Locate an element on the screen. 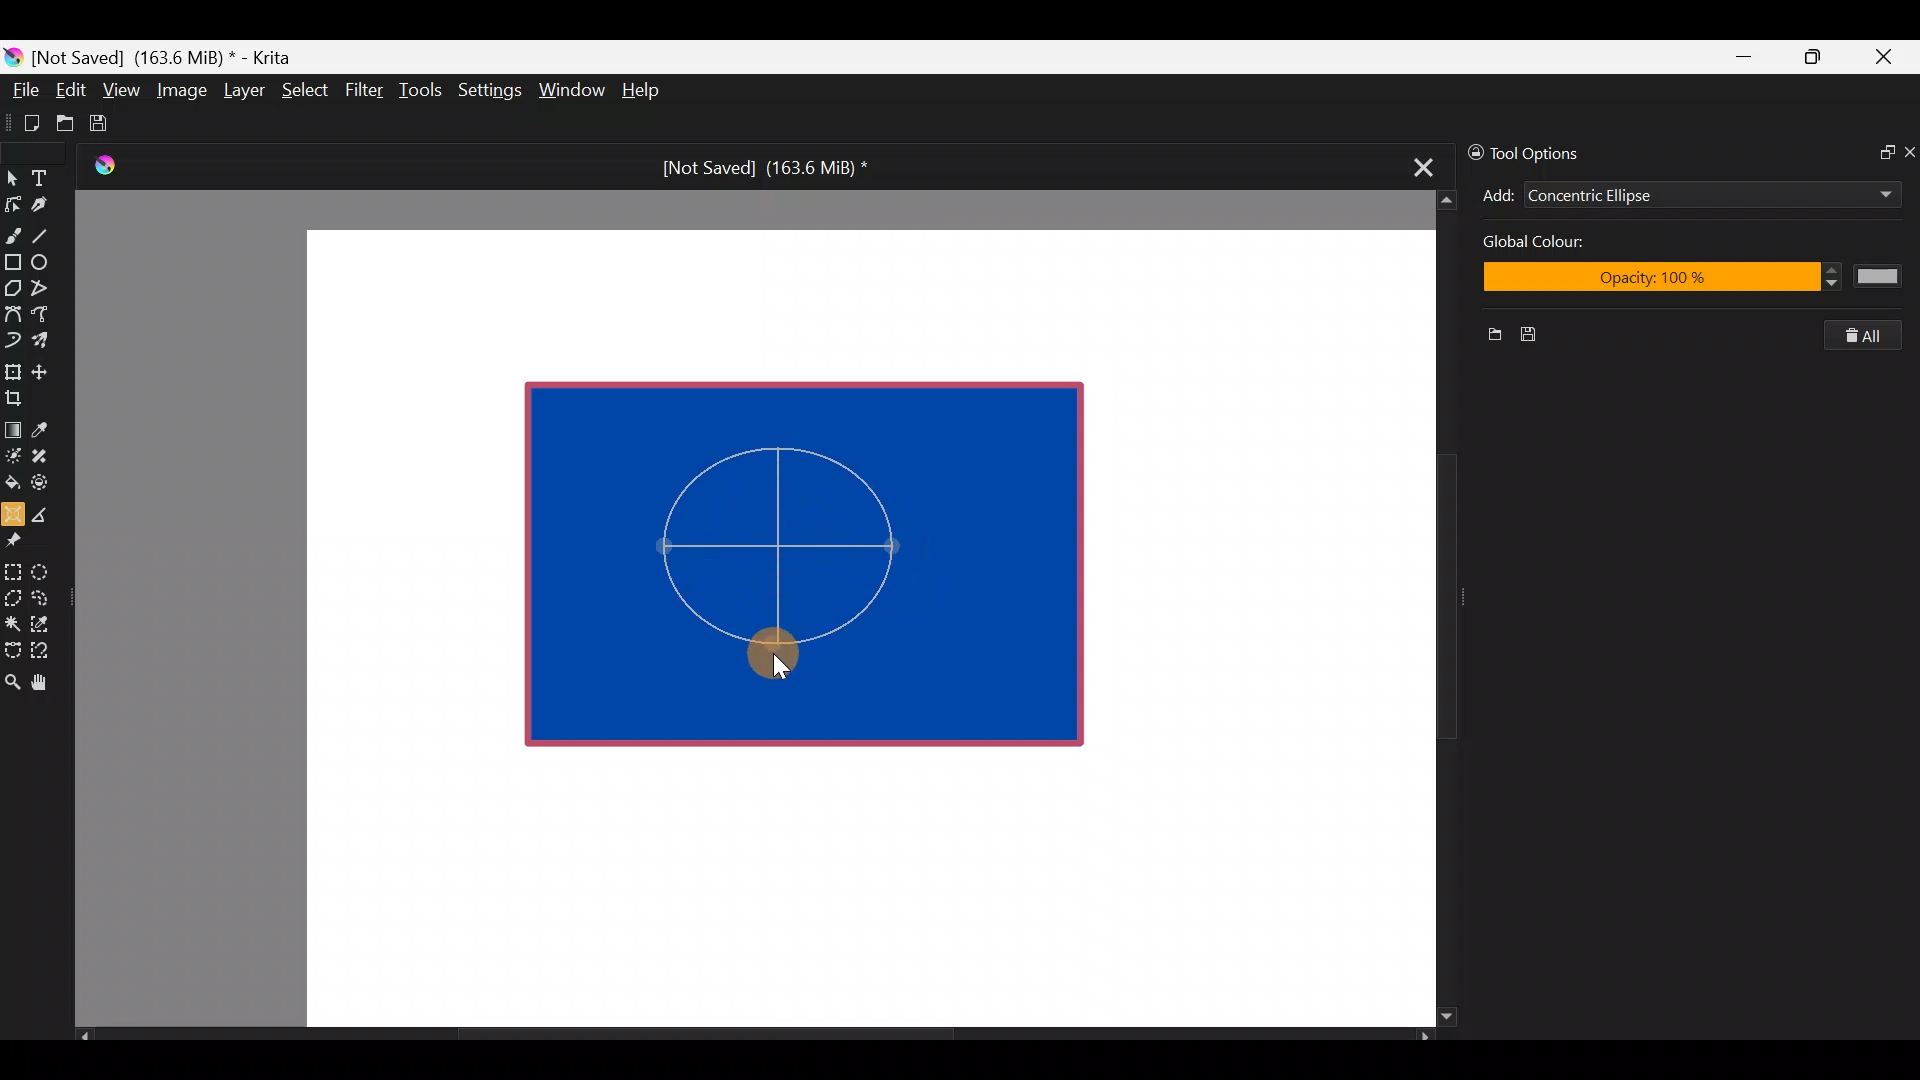 This screenshot has height=1080, width=1920. Dynamic brush tool is located at coordinates (14, 340).